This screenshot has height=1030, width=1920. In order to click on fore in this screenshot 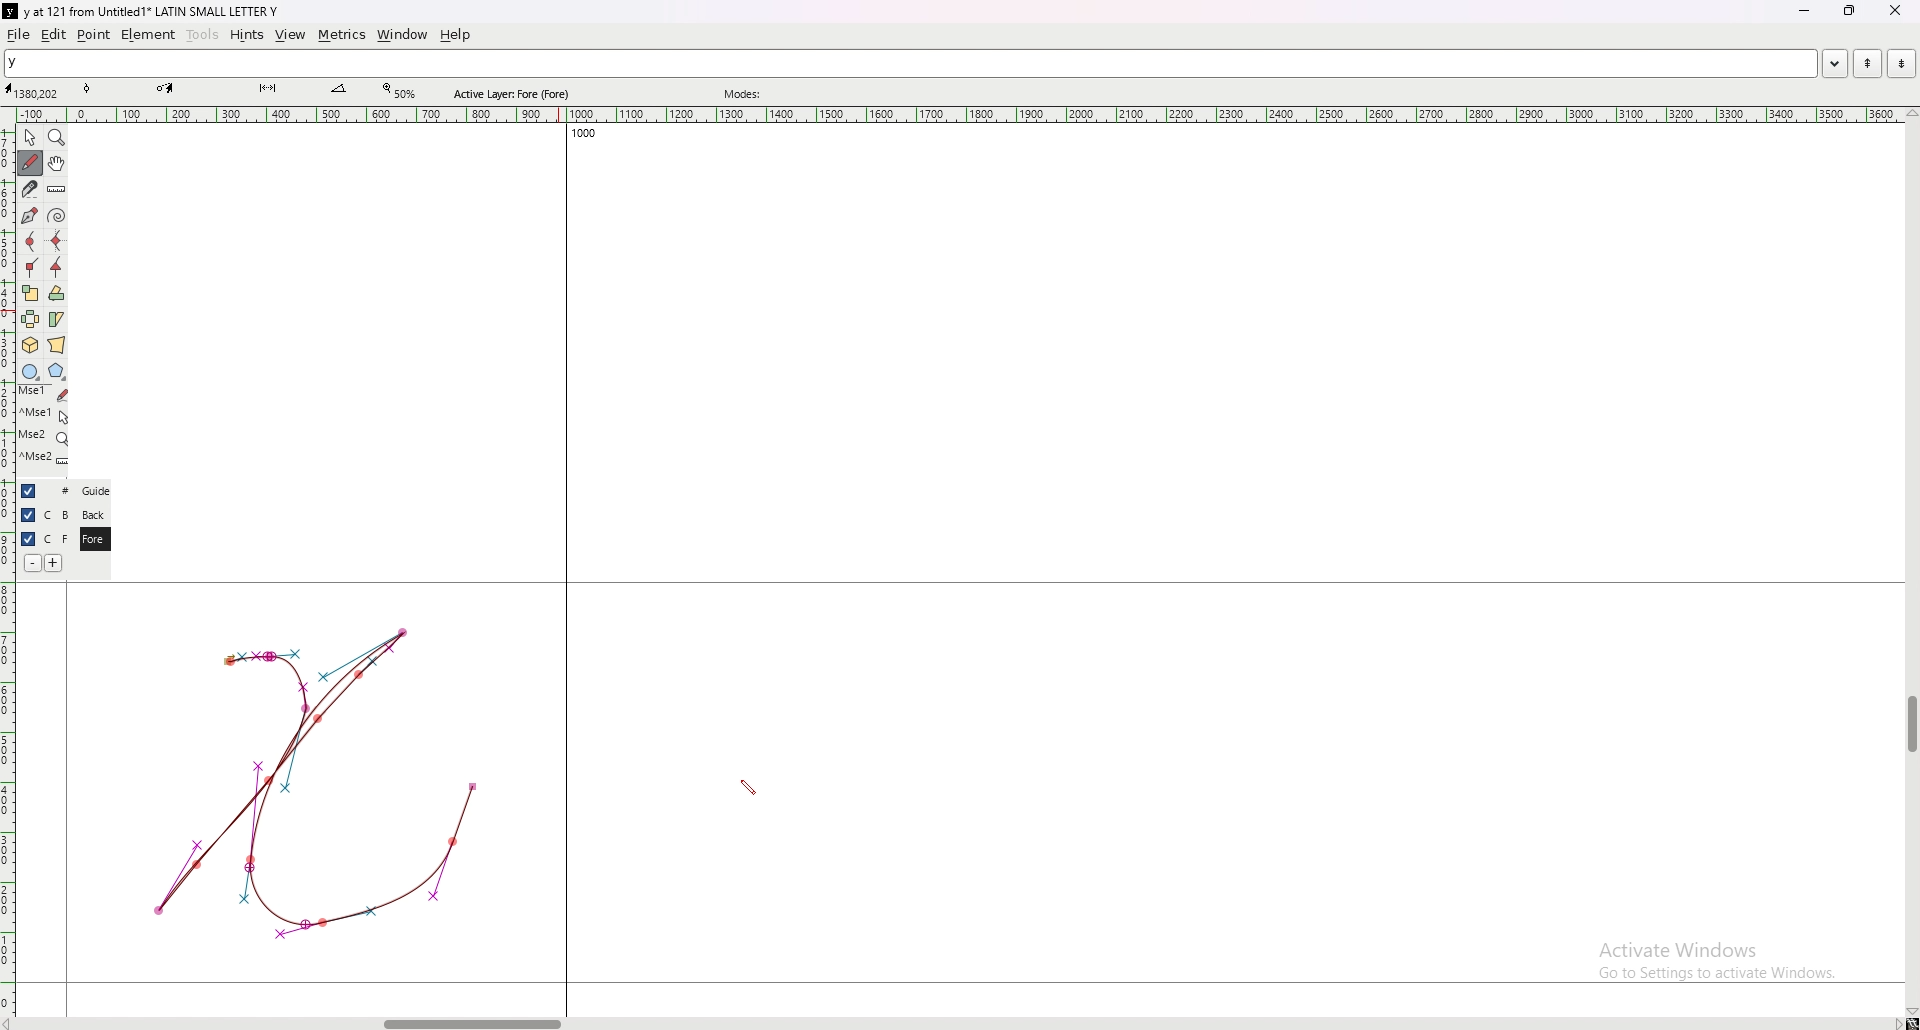, I will do `click(93, 540)`.